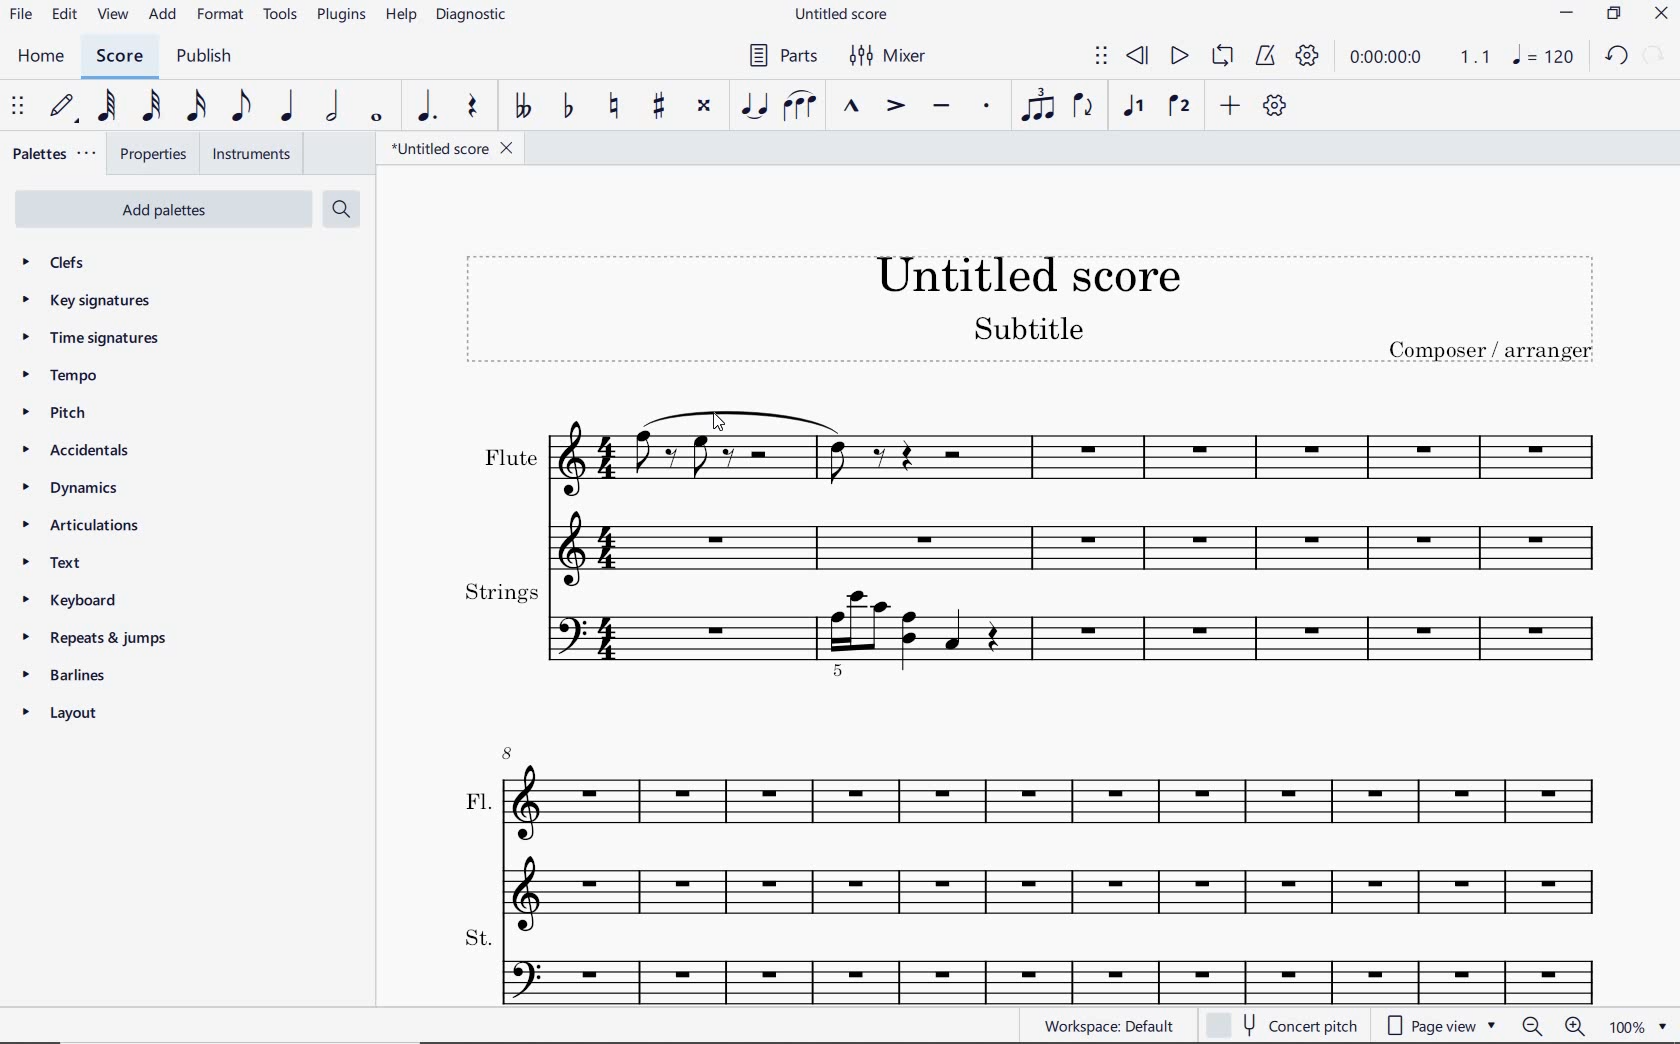  What do you see at coordinates (1556, 1026) in the screenshot?
I see `zoom out or zoom in` at bounding box center [1556, 1026].